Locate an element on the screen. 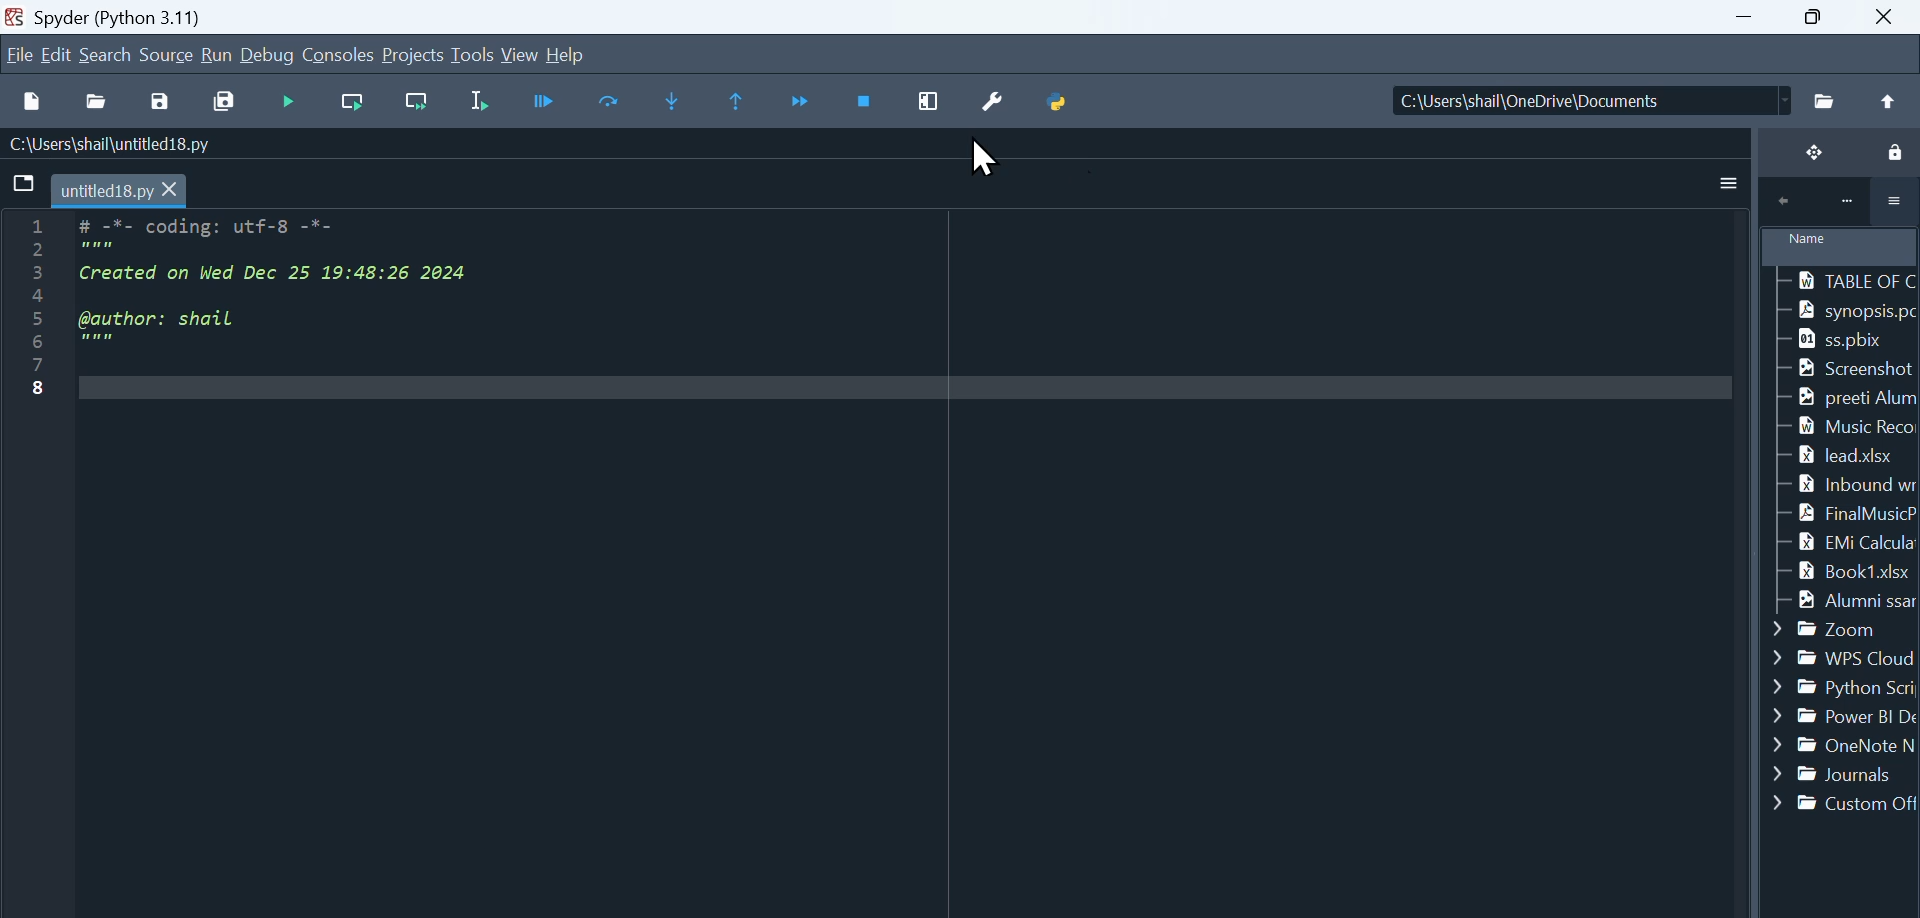 Image resolution: width=1920 pixels, height=918 pixels. Help is located at coordinates (565, 52).